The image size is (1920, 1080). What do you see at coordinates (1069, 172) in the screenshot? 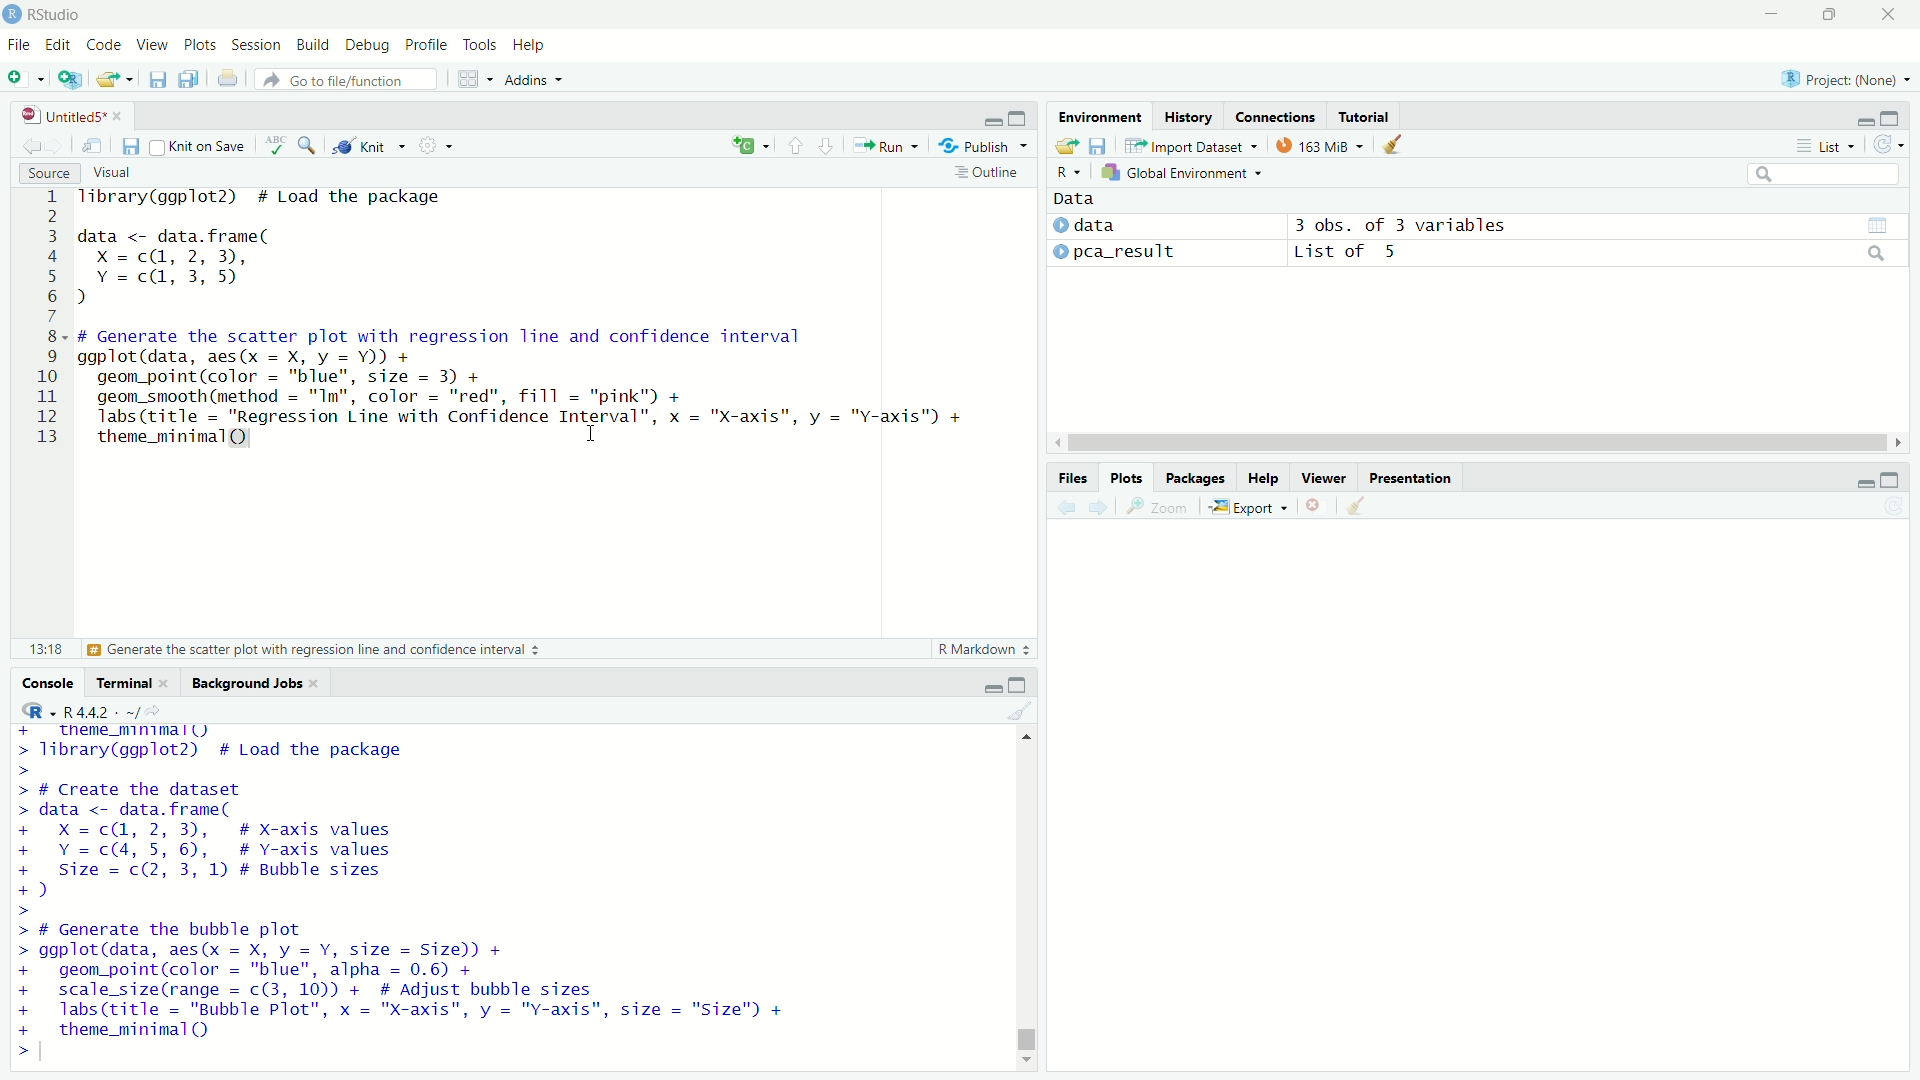
I see `R` at bounding box center [1069, 172].